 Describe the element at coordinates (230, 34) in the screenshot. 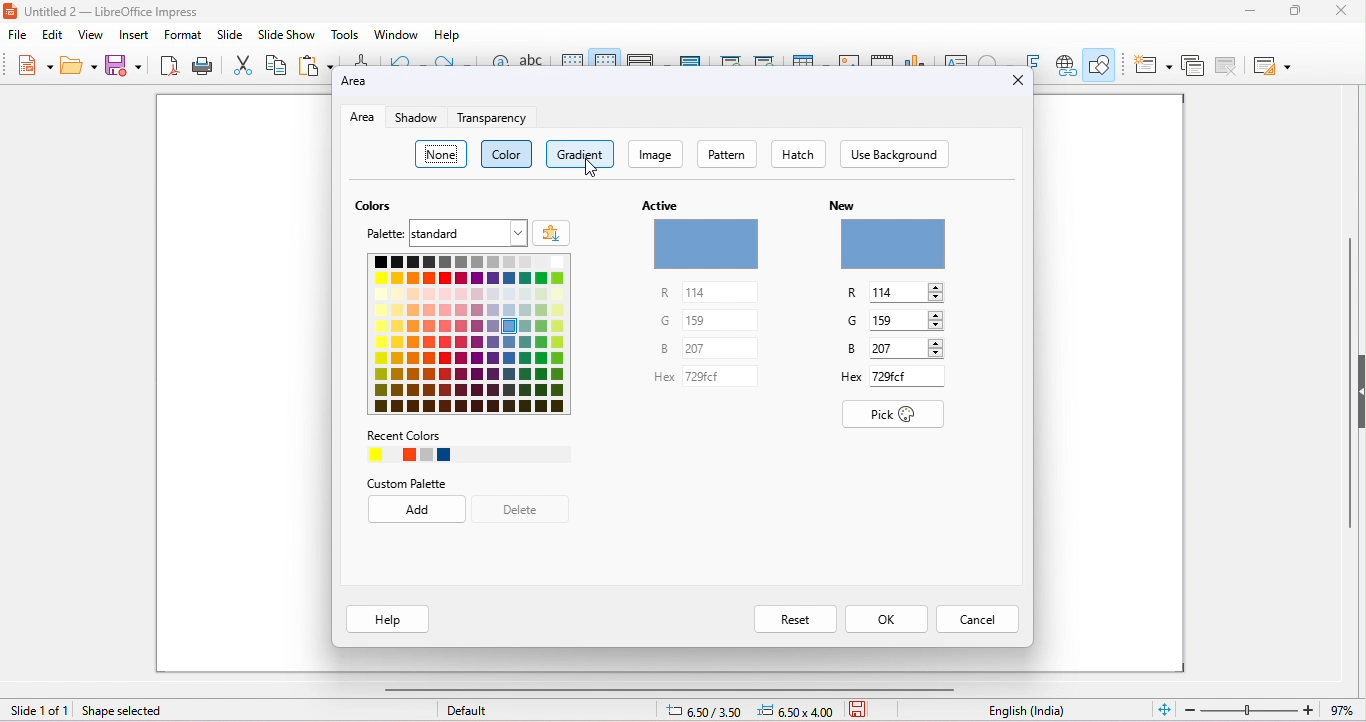

I see `slide` at that location.